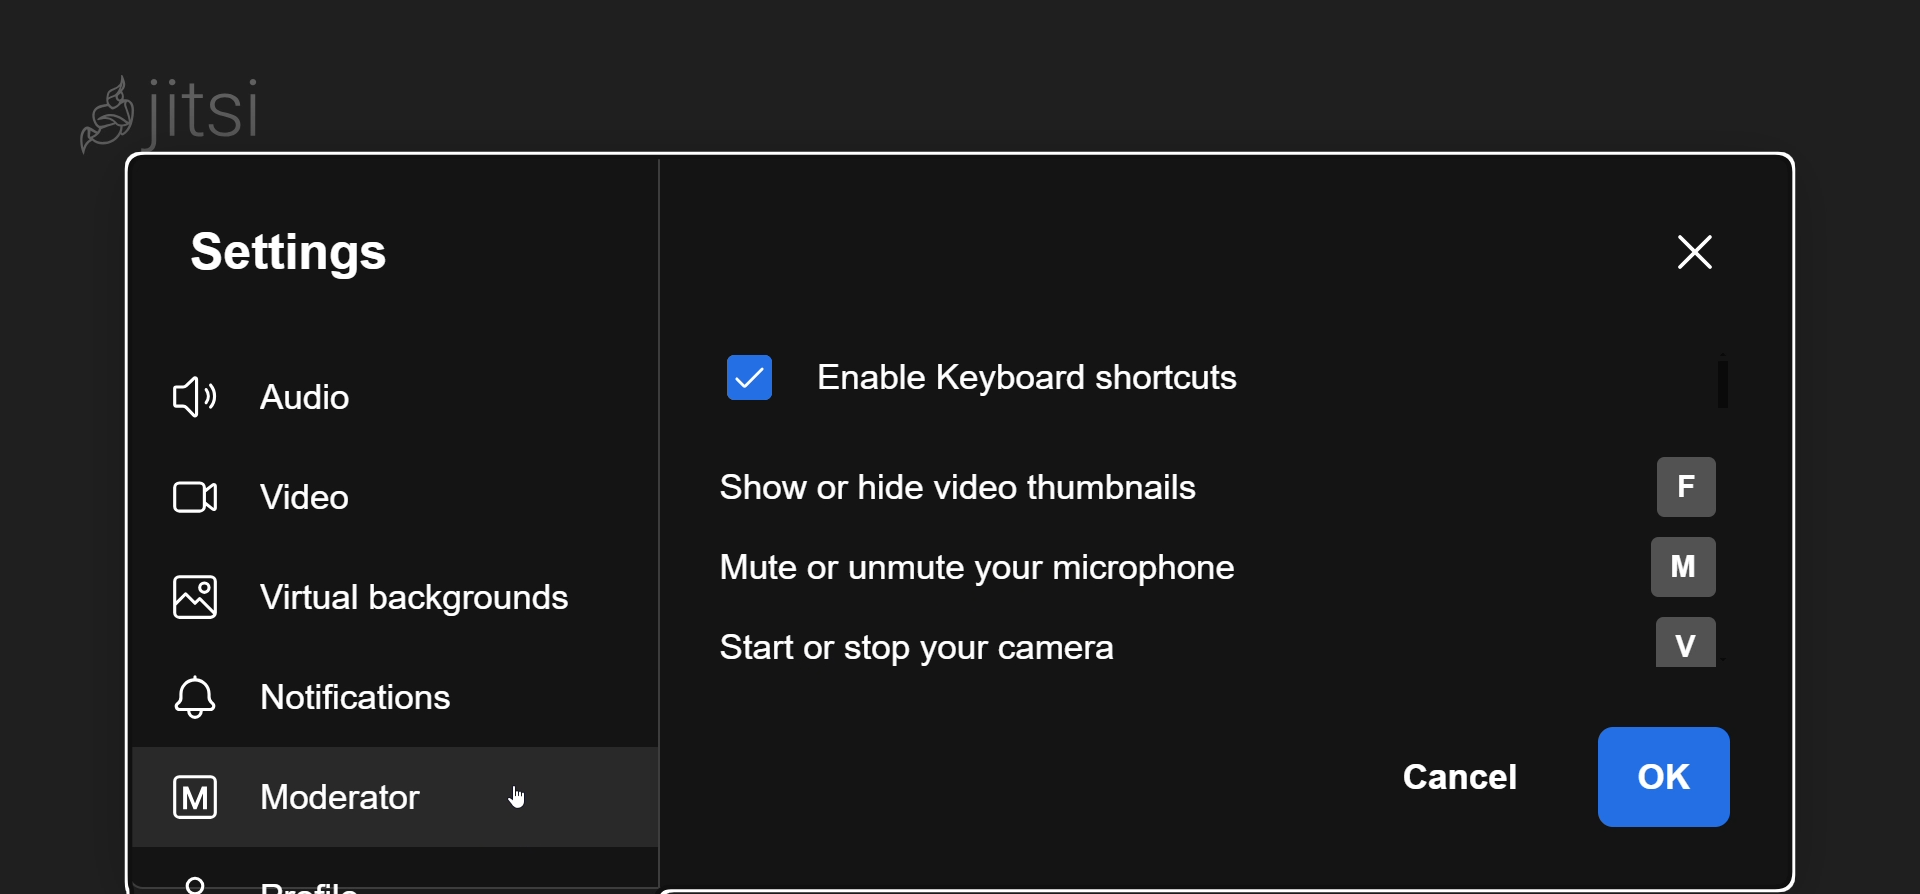  I want to click on start or stop camera, so click(1224, 646).